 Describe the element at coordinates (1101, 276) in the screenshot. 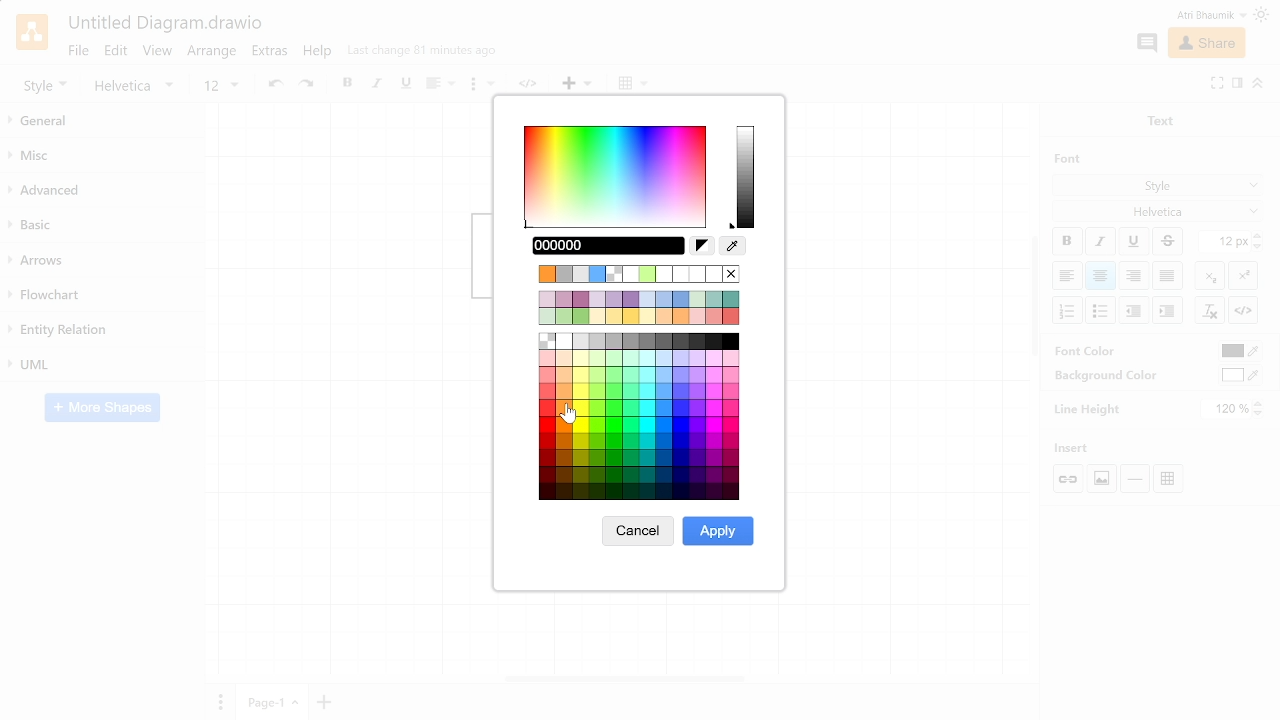

I see `center` at that location.